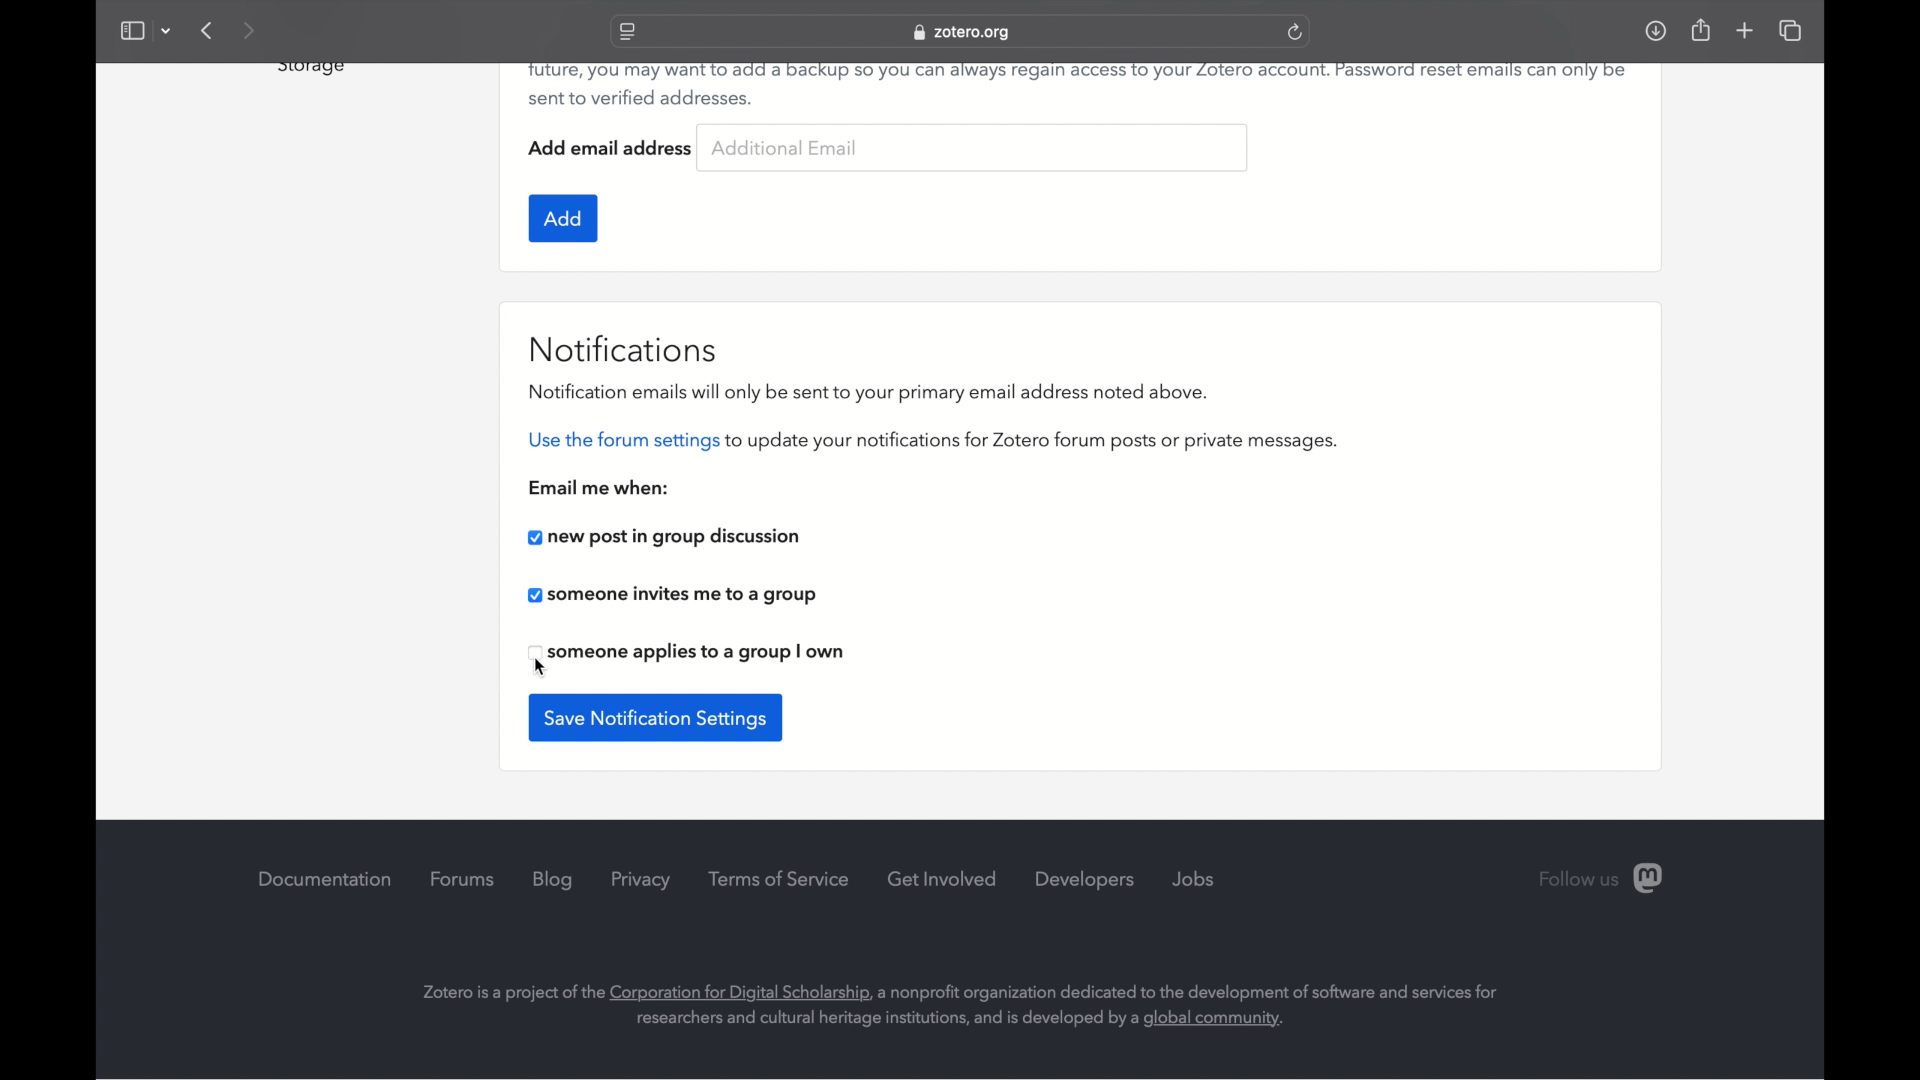  What do you see at coordinates (250, 30) in the screenshot?
I see `next` at bounding box center [250, 30].